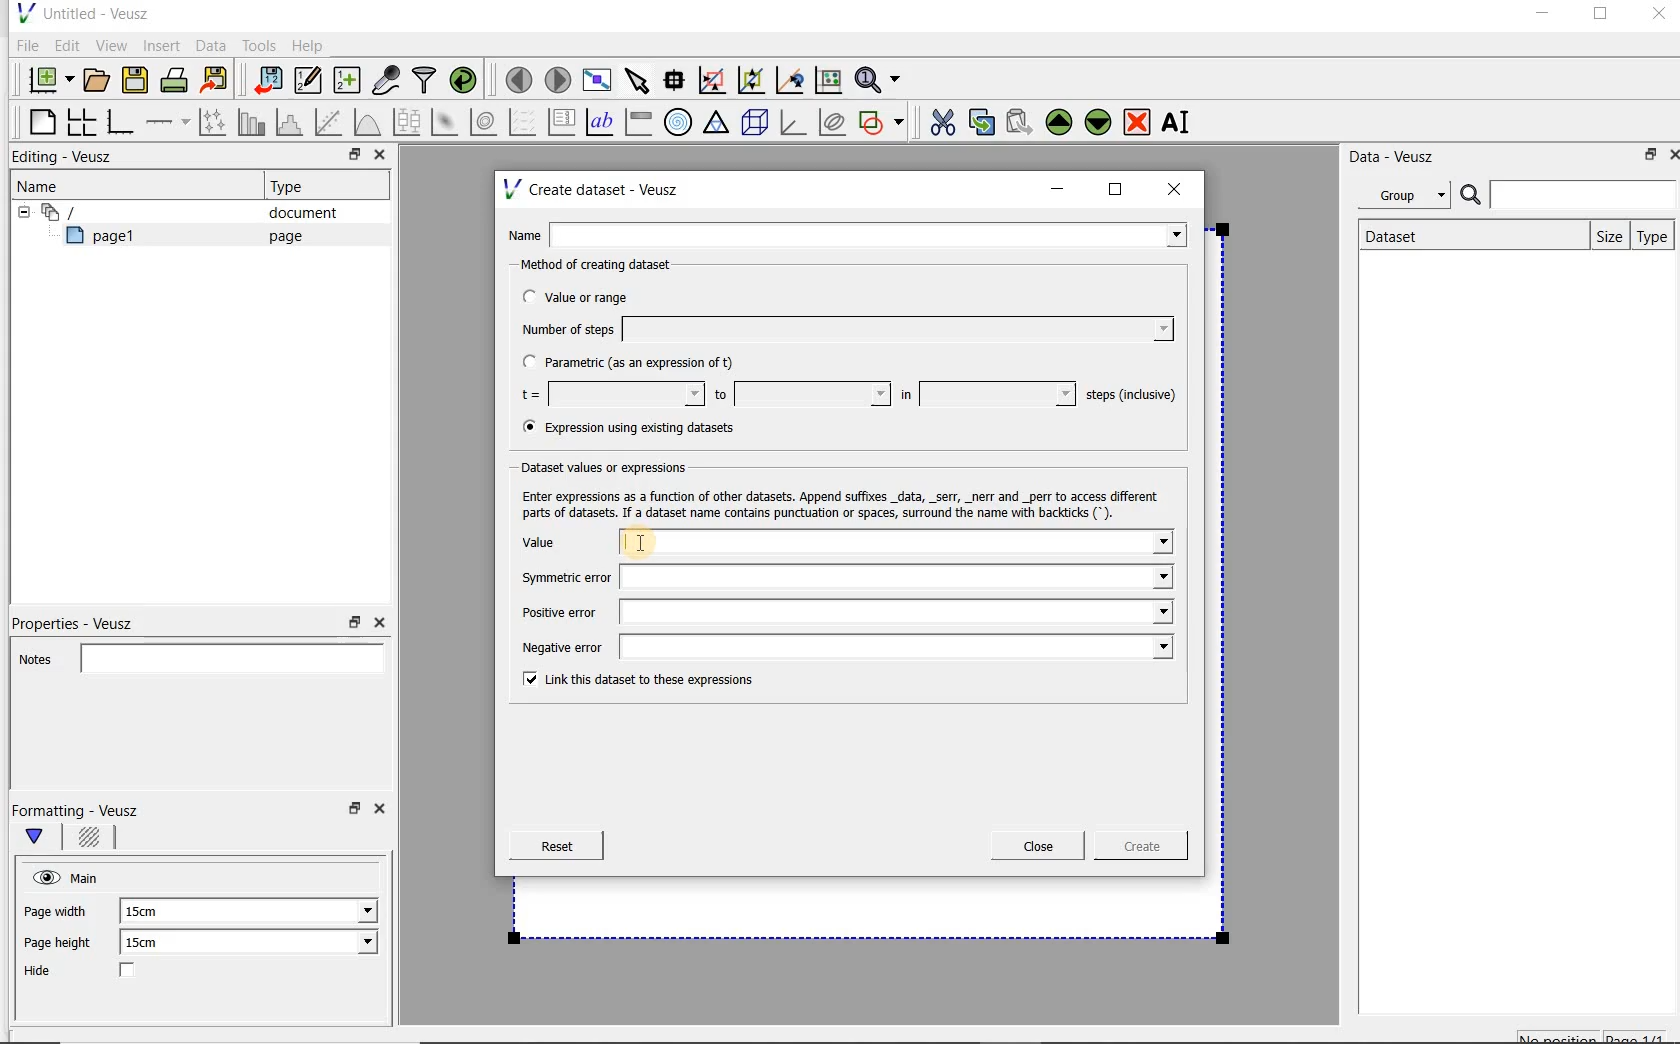  Describe the element at coordinates (1132, 396) in the screenshot. I see `steps (inclusive)` at that location.